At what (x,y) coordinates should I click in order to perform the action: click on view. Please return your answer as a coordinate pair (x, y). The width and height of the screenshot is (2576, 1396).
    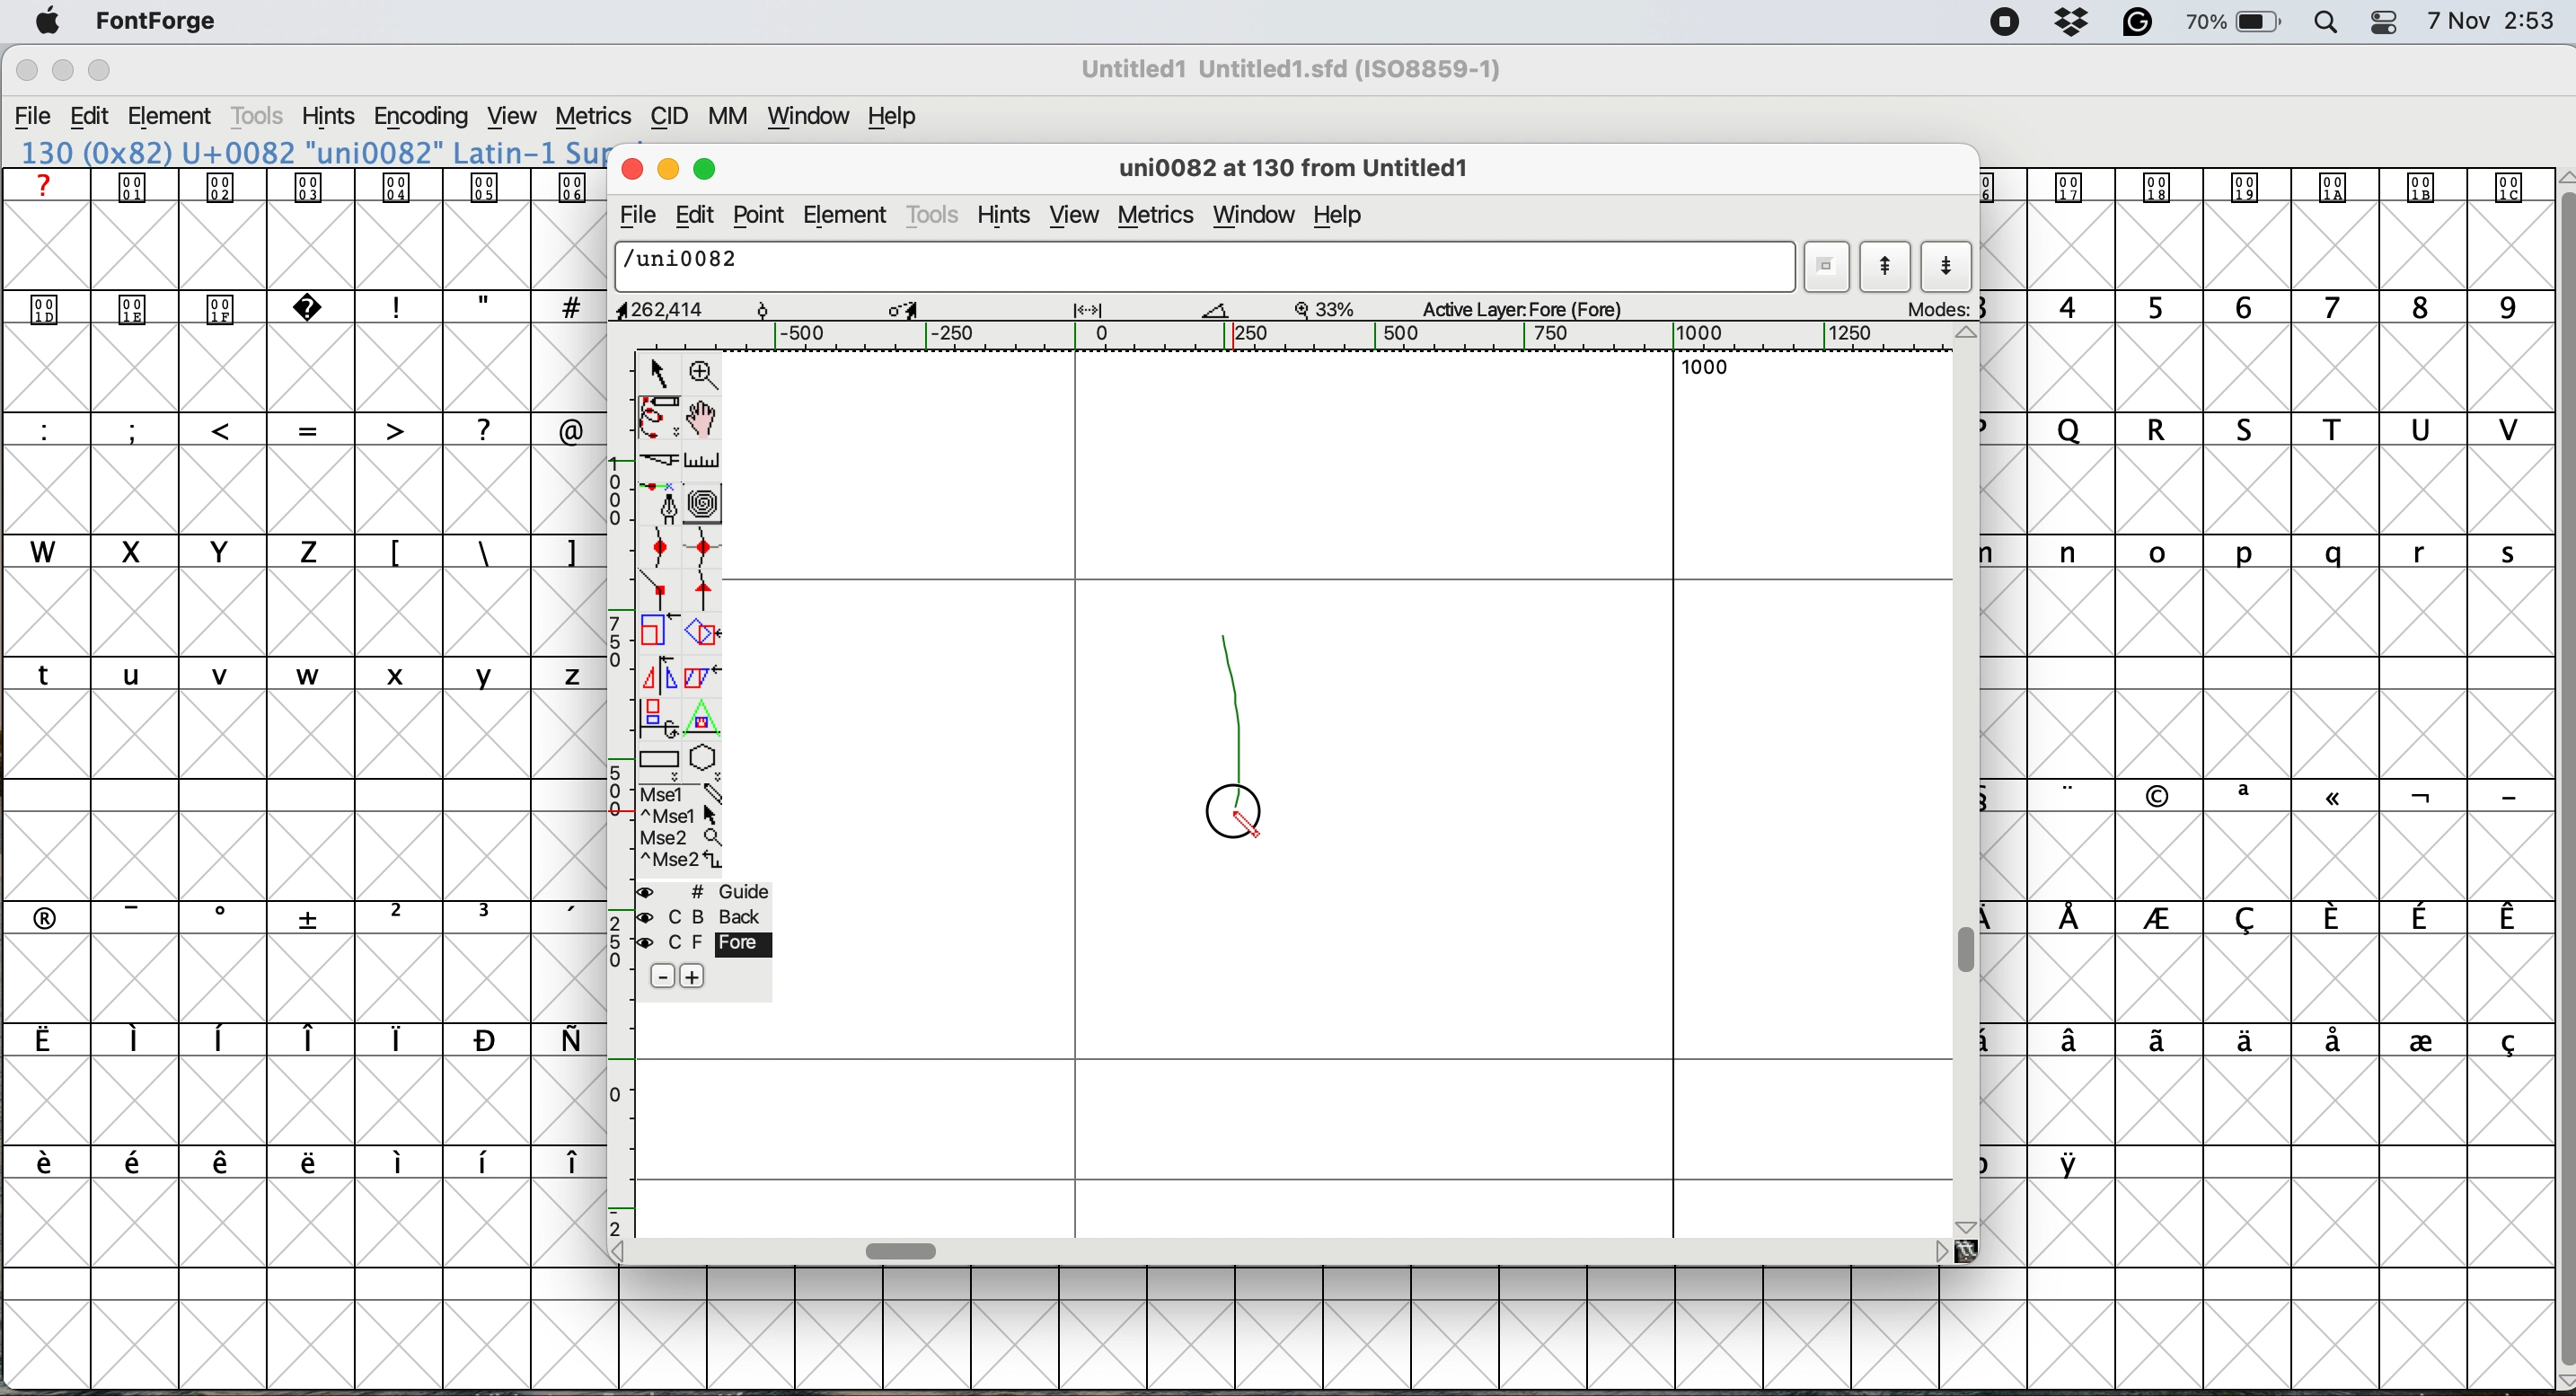
    Looking at the image, I should click on (1075, 216).